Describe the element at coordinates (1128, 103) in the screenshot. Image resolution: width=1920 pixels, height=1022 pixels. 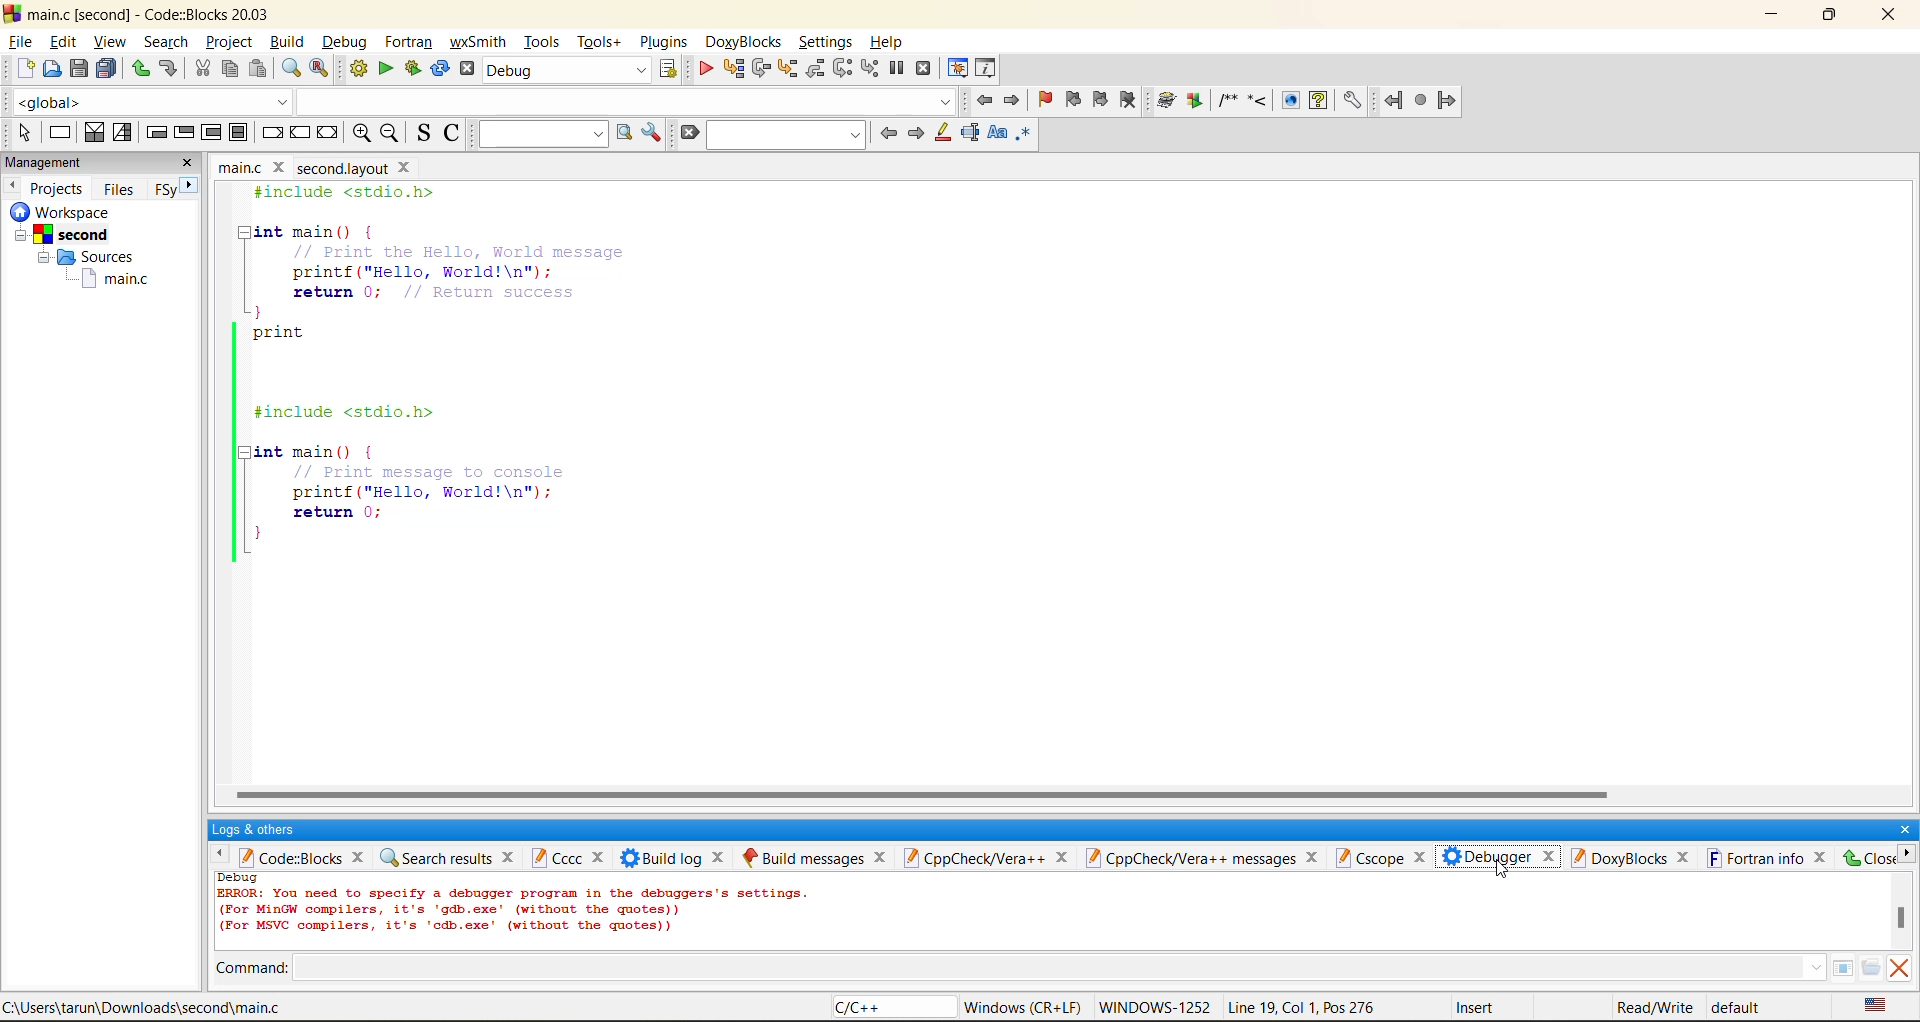
I see `clear bookmark` at that location.